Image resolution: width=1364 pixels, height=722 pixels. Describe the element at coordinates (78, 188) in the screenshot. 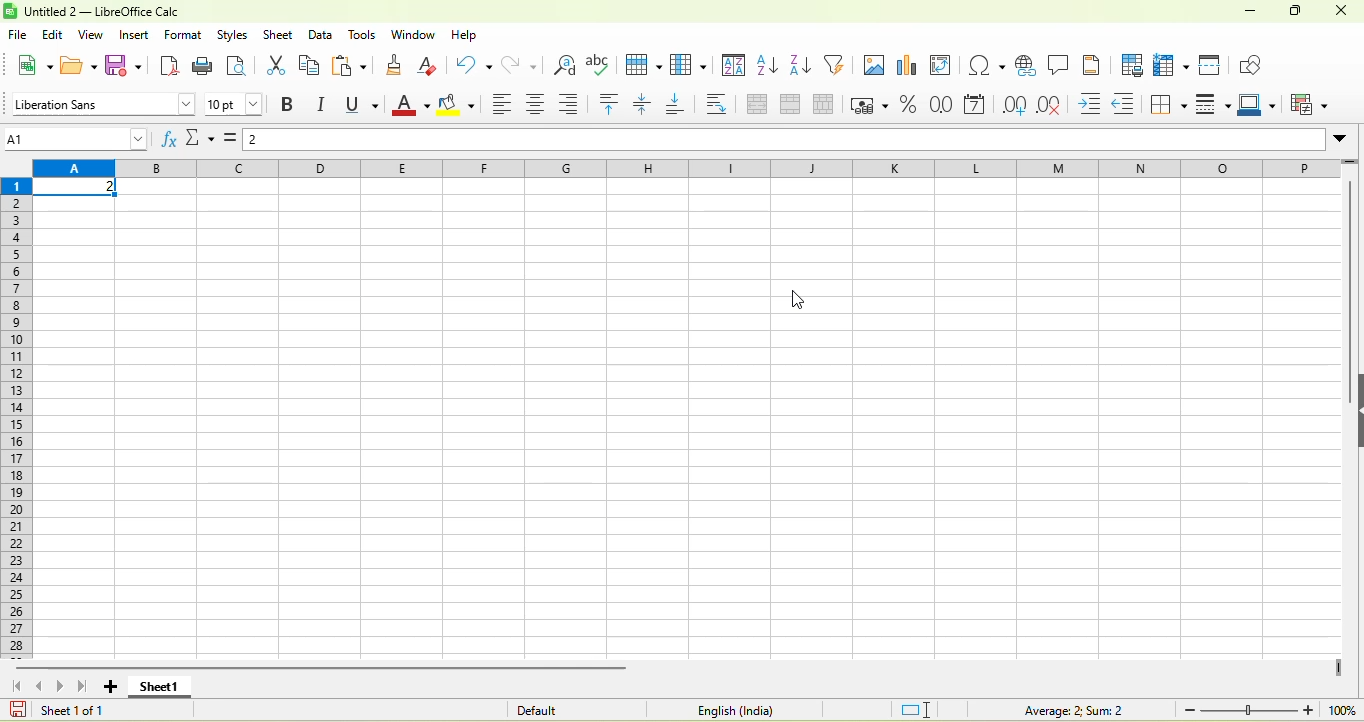

I see `selected cell` at that location.